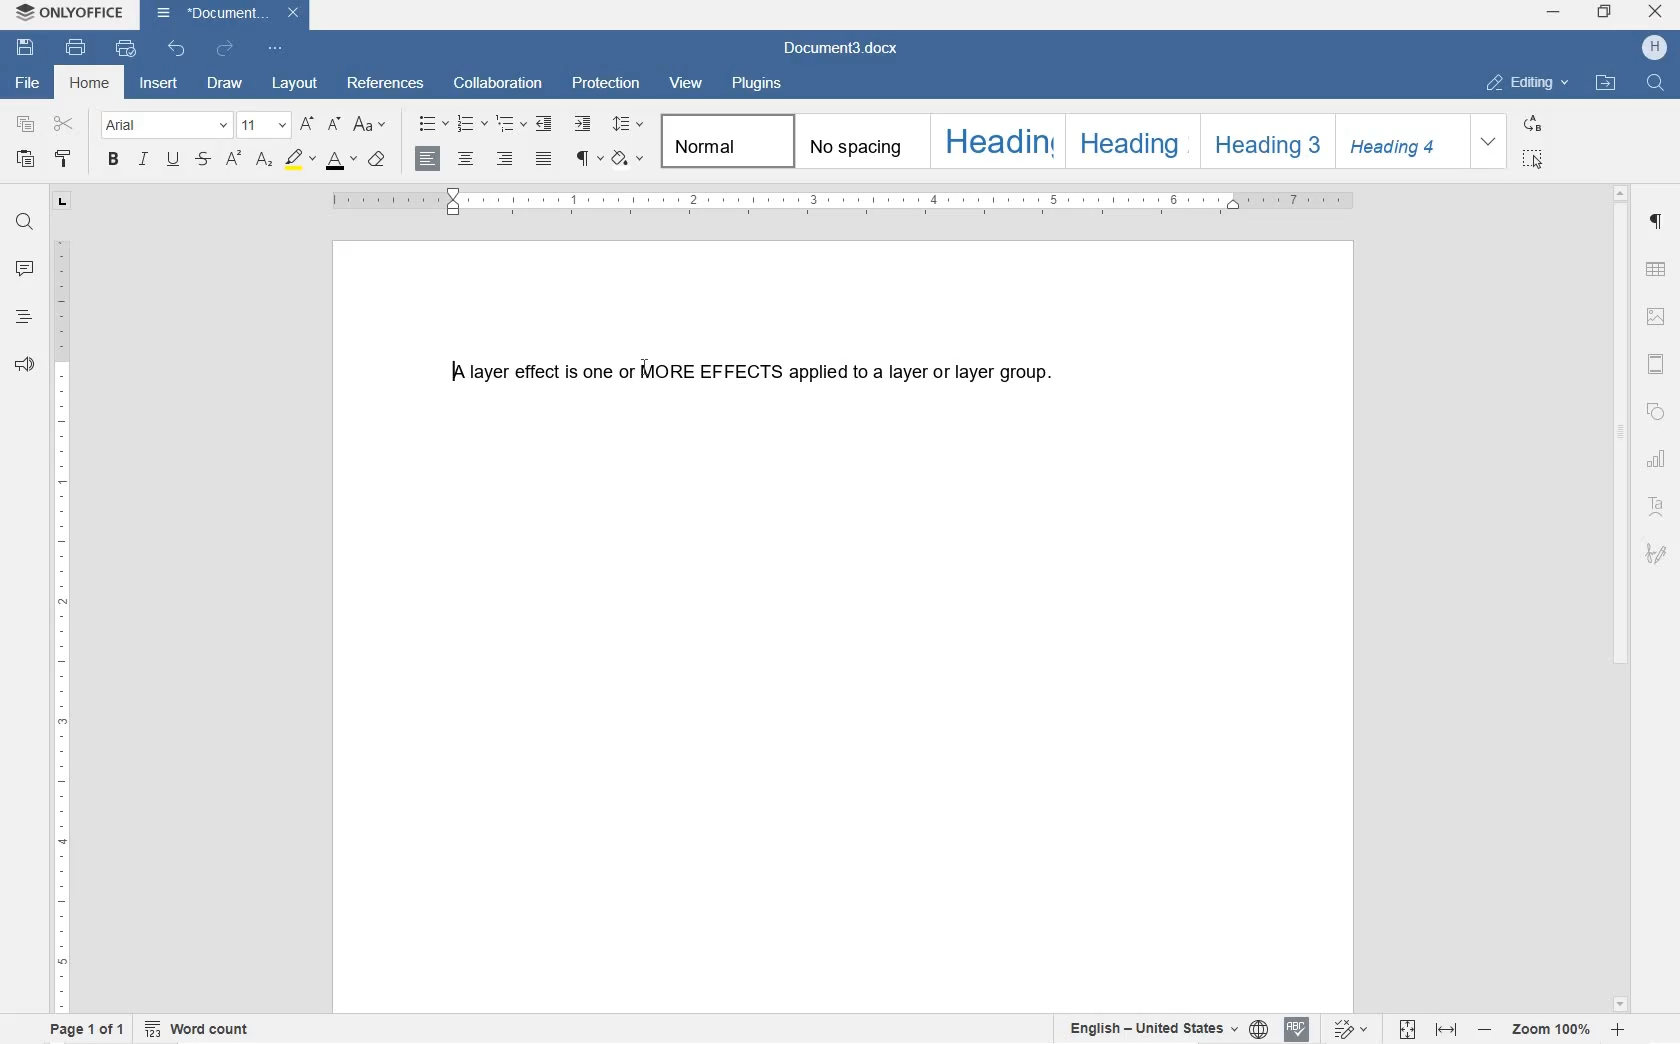 The height and width of the screenshot is (1044, 1680). I want to click on MULTILEVEL LISTS, so click(513, 126).